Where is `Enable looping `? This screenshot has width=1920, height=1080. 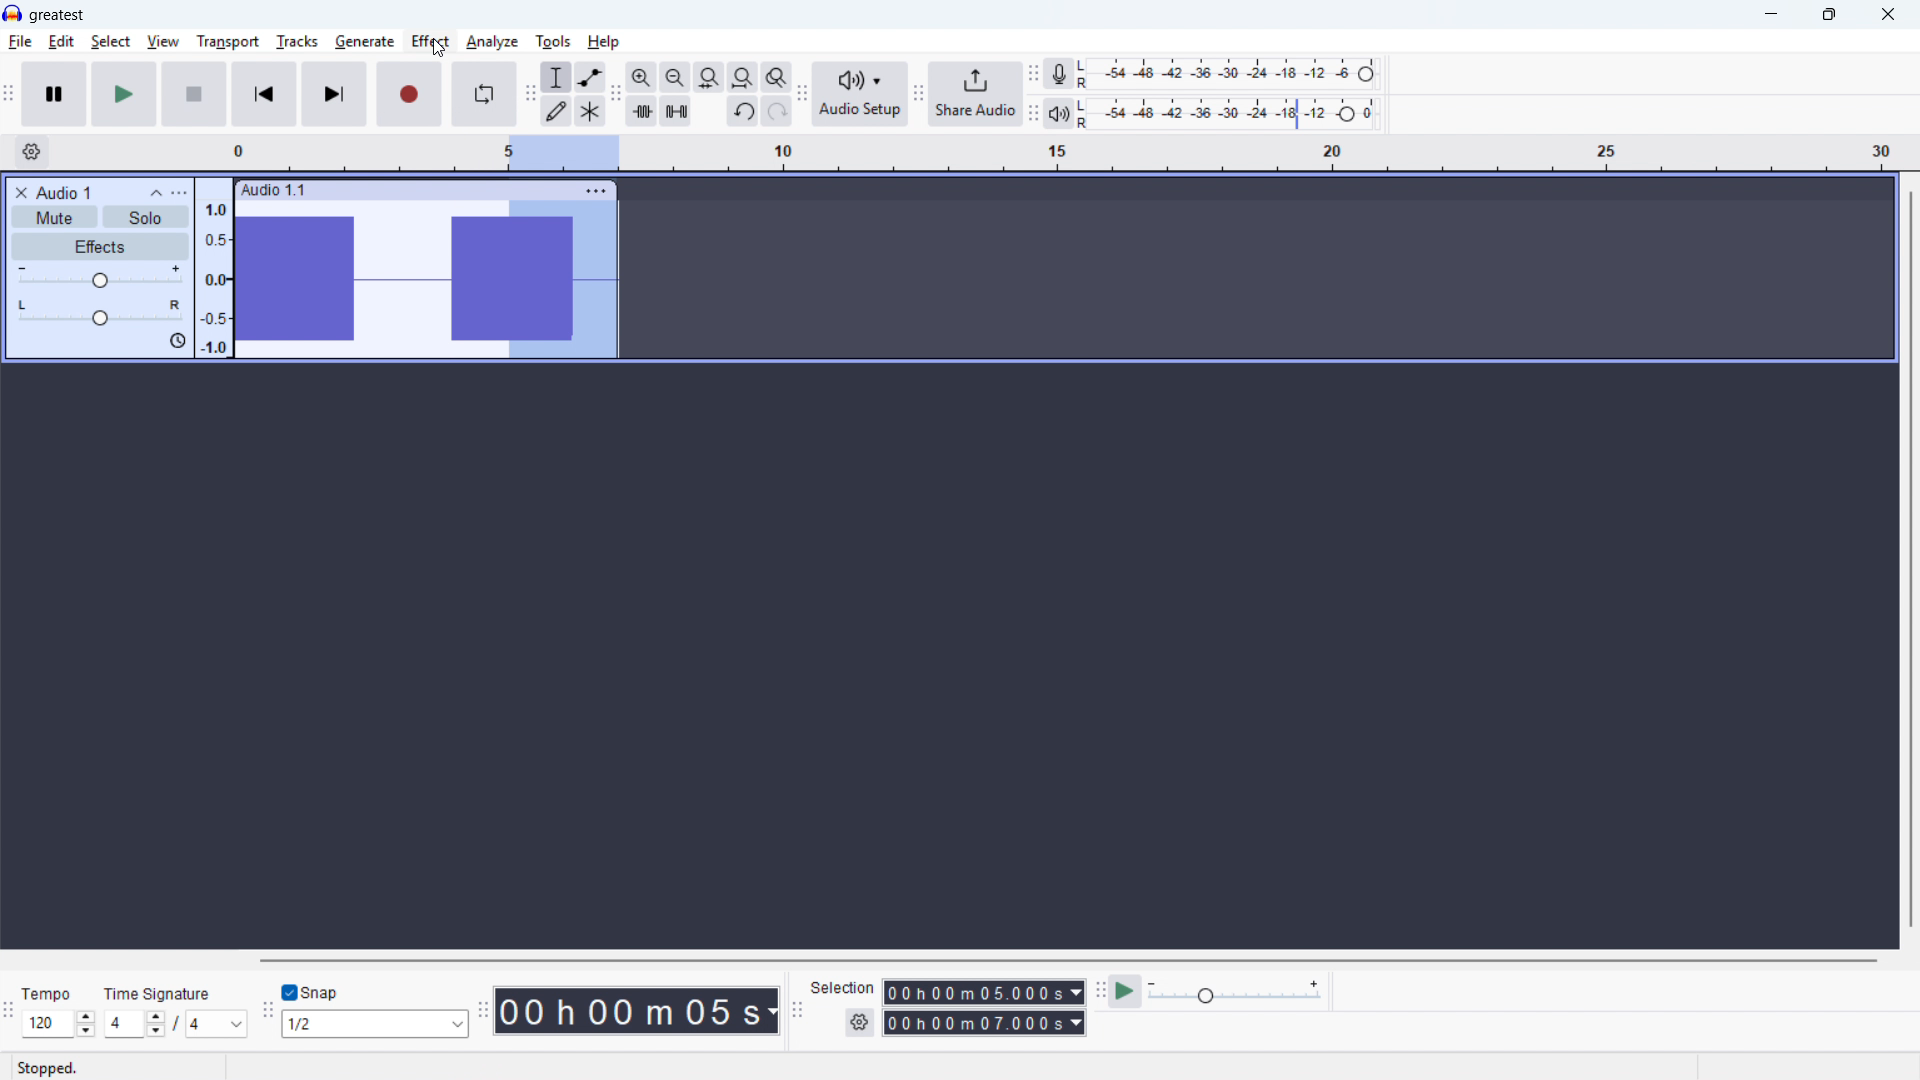
Enable looping  is located at coordinates (484, 94).